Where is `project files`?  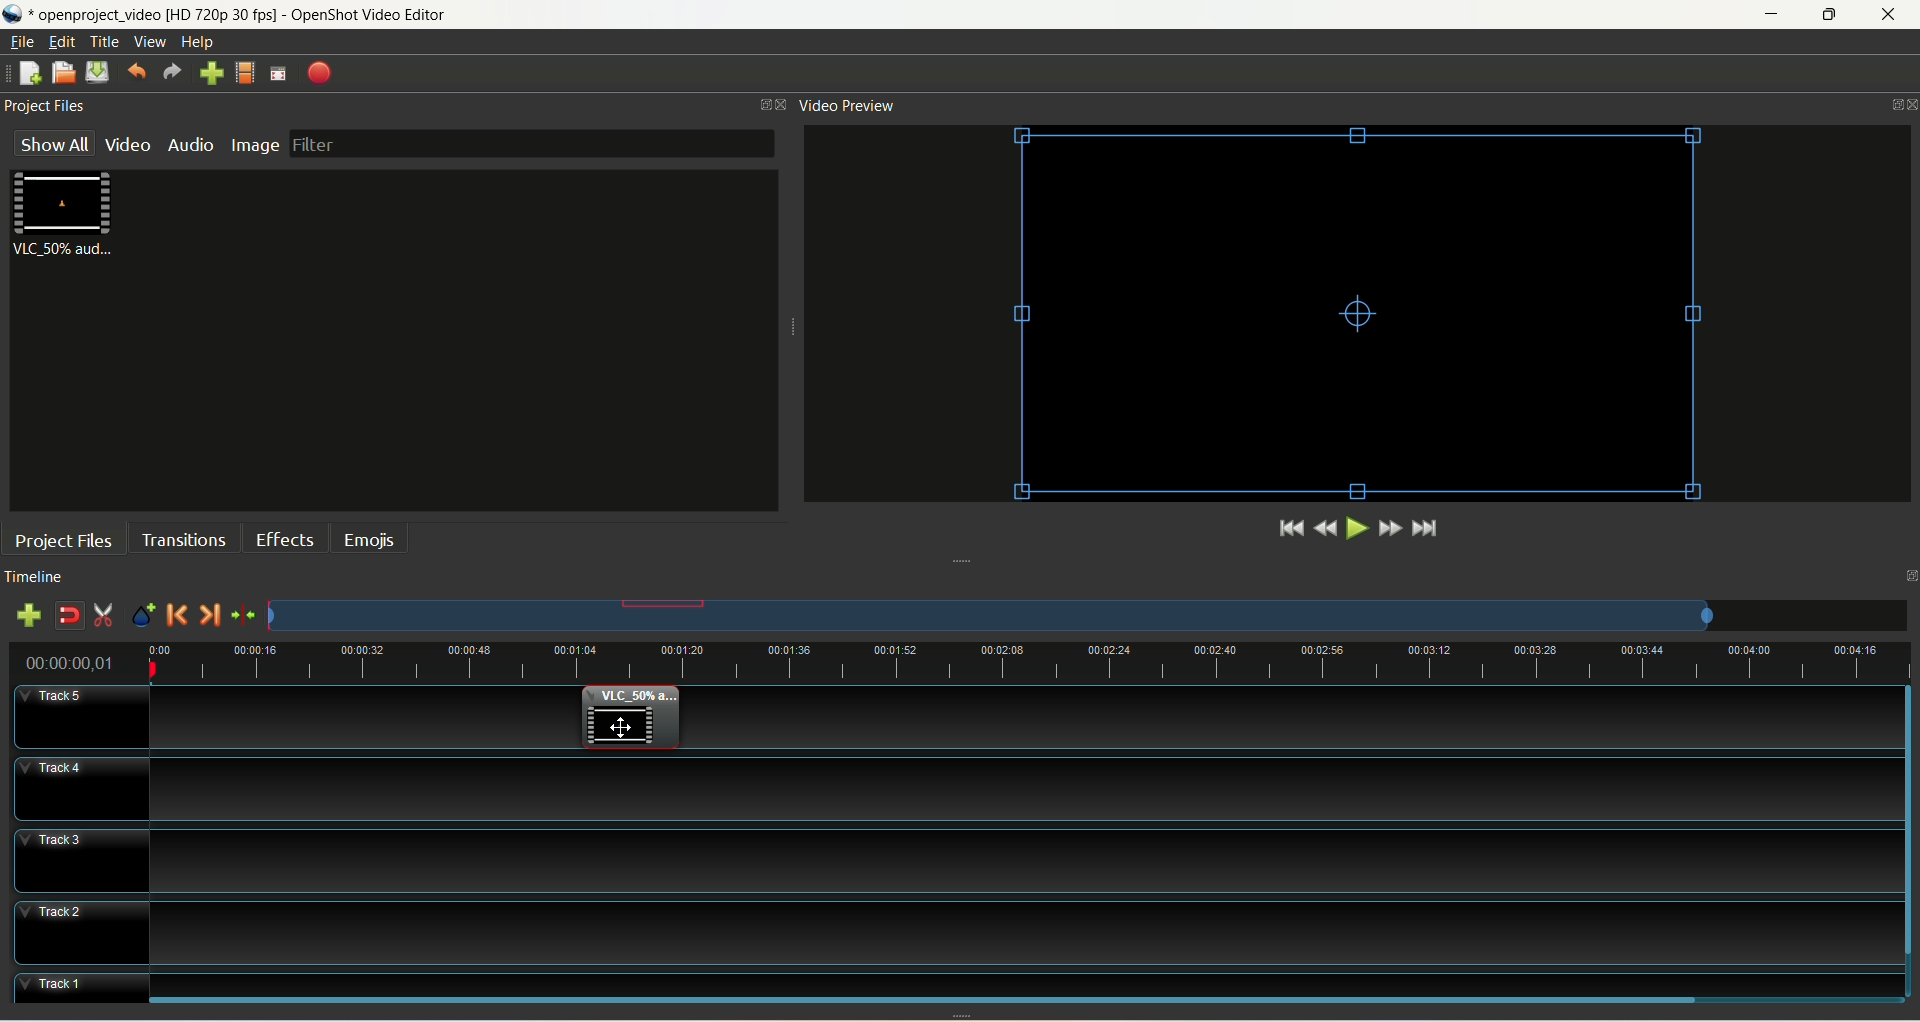
project files is located at coordinates (63, 539).